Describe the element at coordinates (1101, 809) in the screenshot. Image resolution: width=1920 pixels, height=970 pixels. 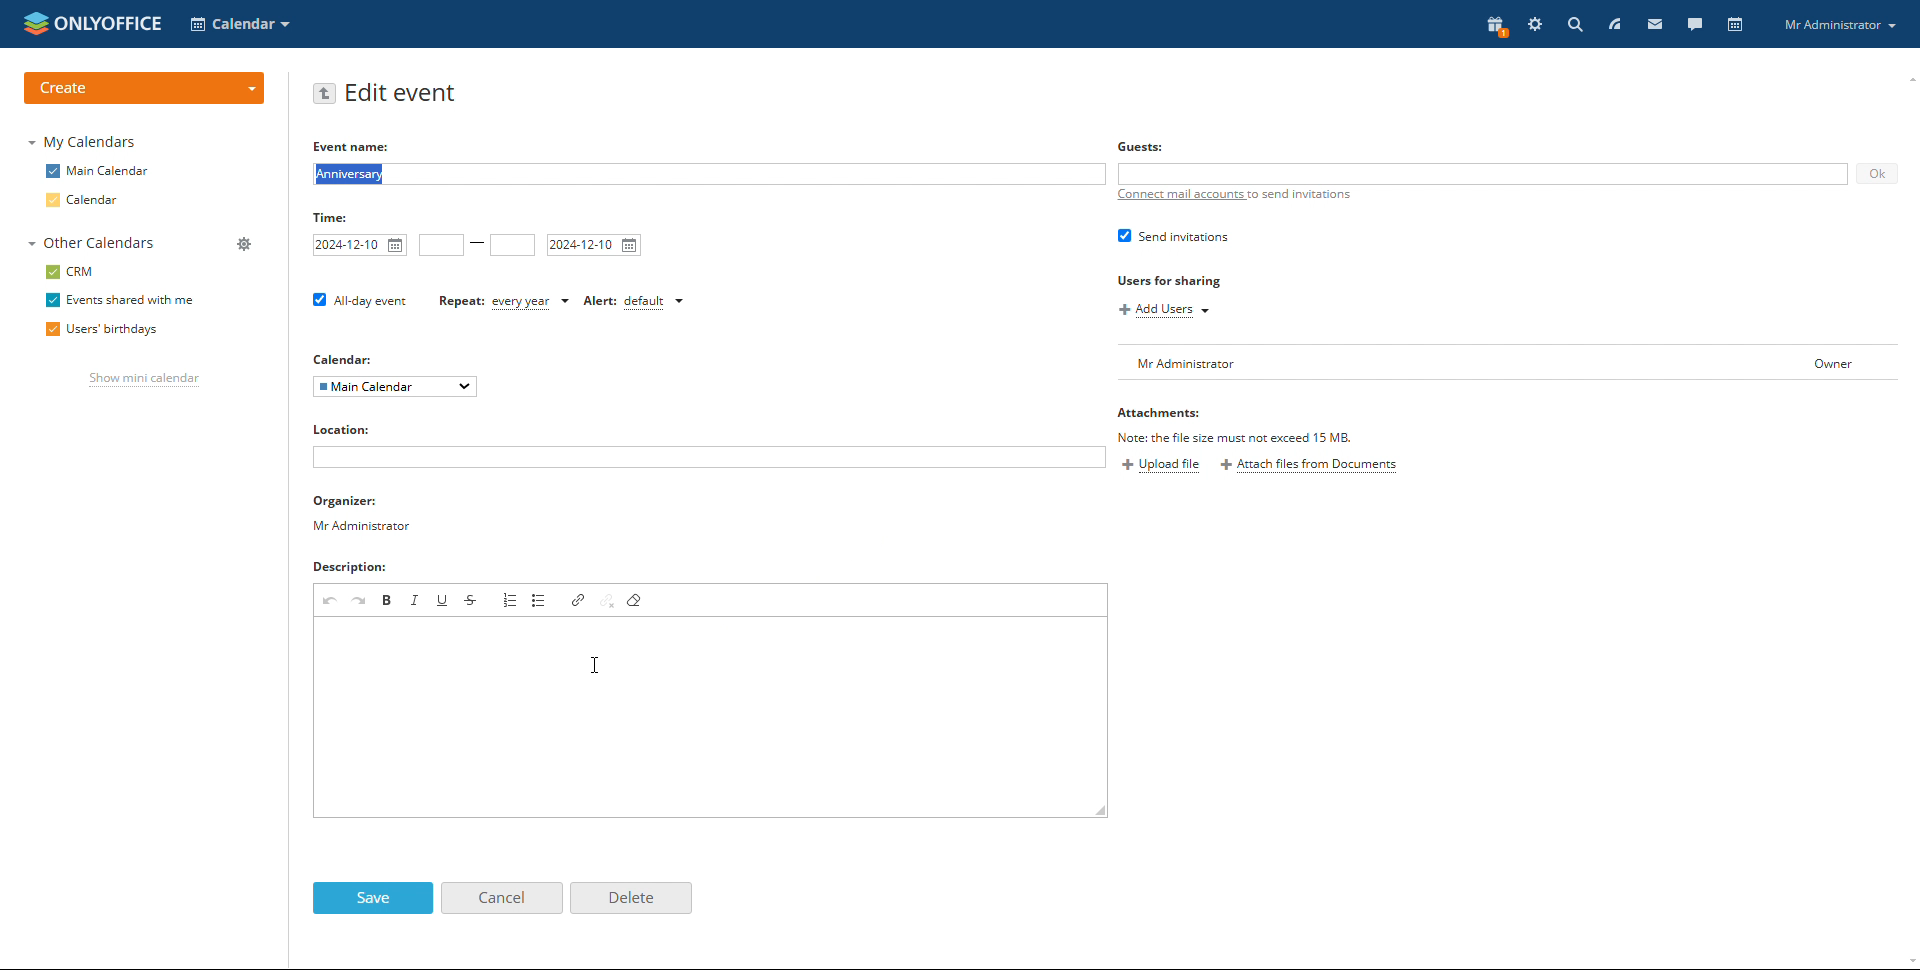
I see `resize` at that location.